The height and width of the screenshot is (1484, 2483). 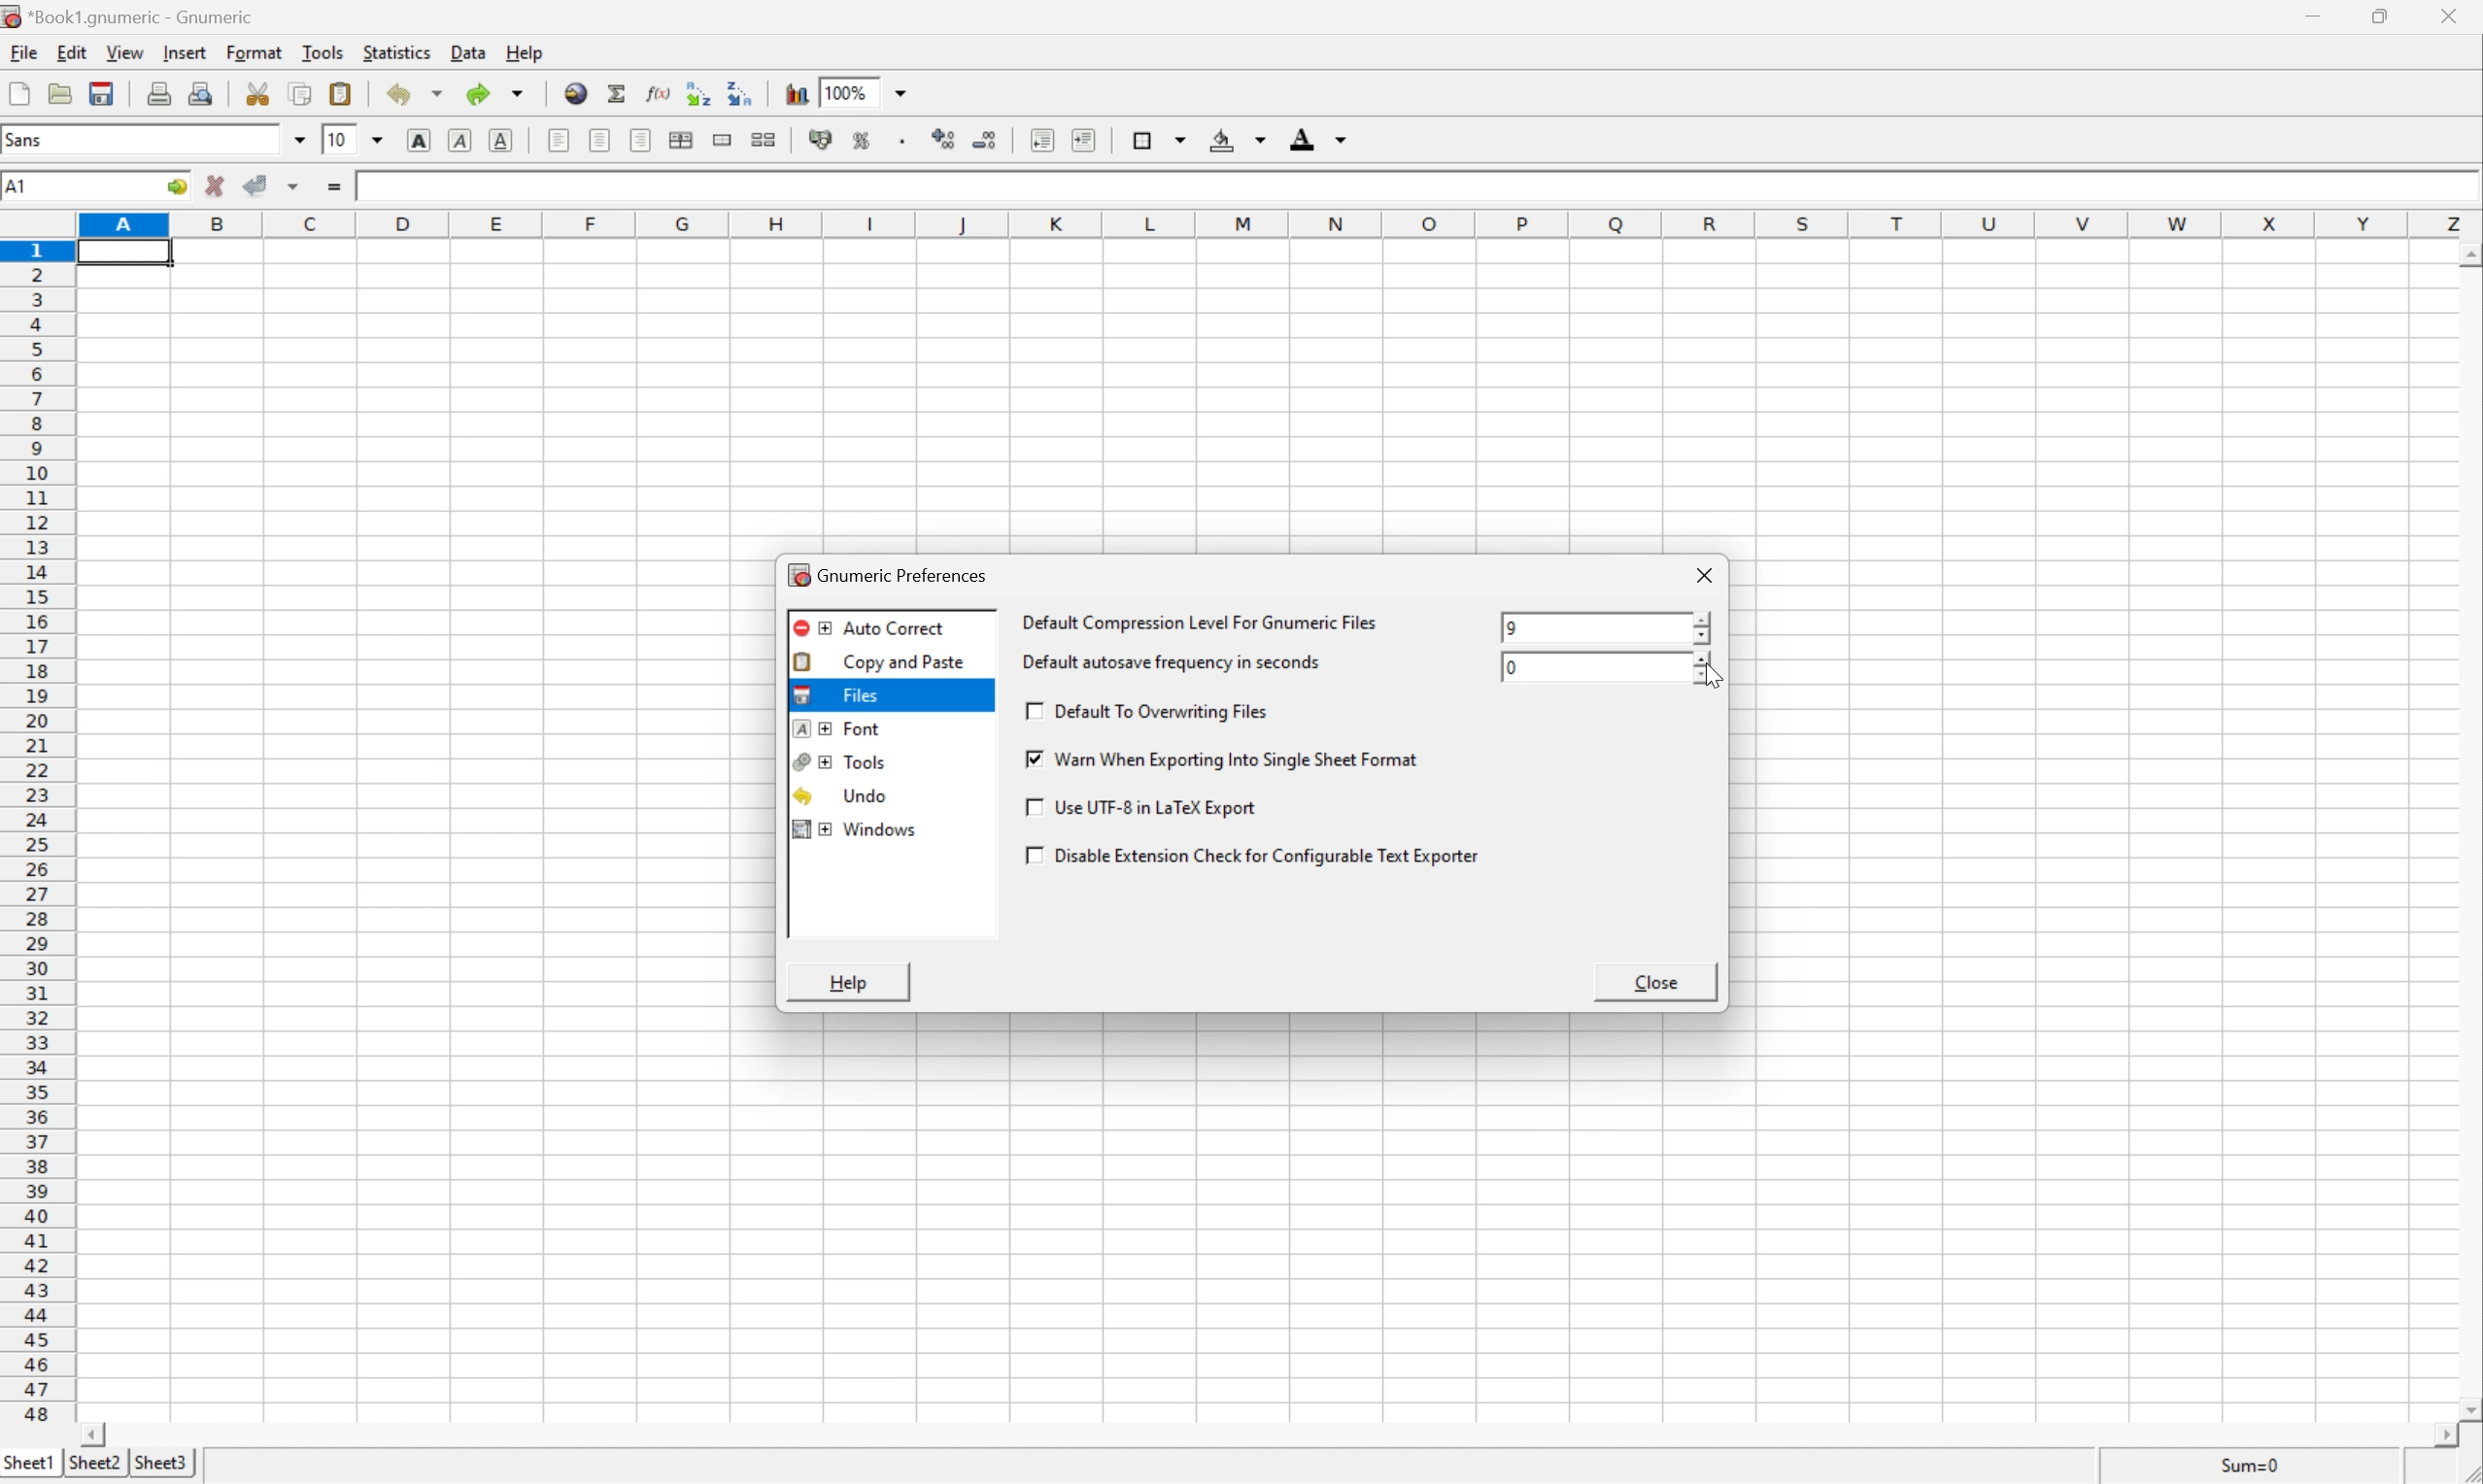 What do you see at coordinates (1706, 666) in the screenshot?
I see `Cursor on slider` at bounding box center [1706, 666].